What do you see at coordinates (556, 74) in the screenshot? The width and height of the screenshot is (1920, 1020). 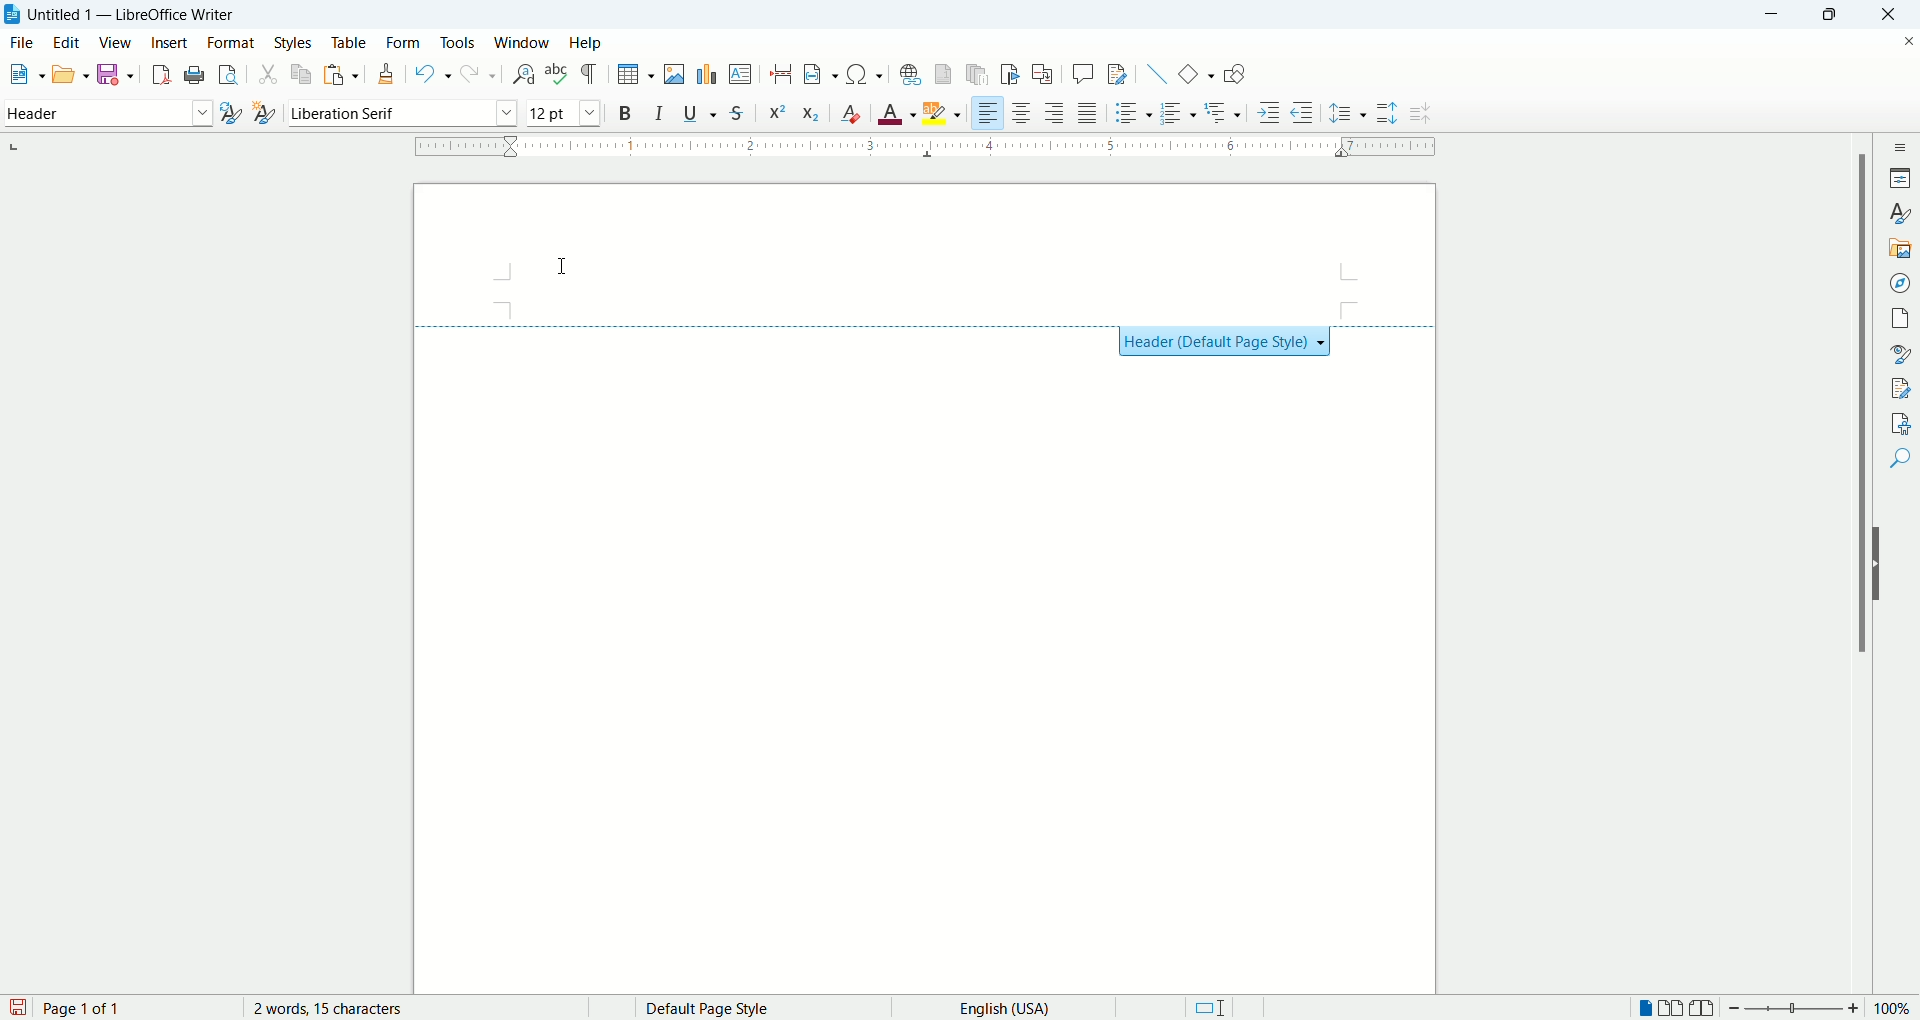 I see `spell check` at bounding box center [556, 74].